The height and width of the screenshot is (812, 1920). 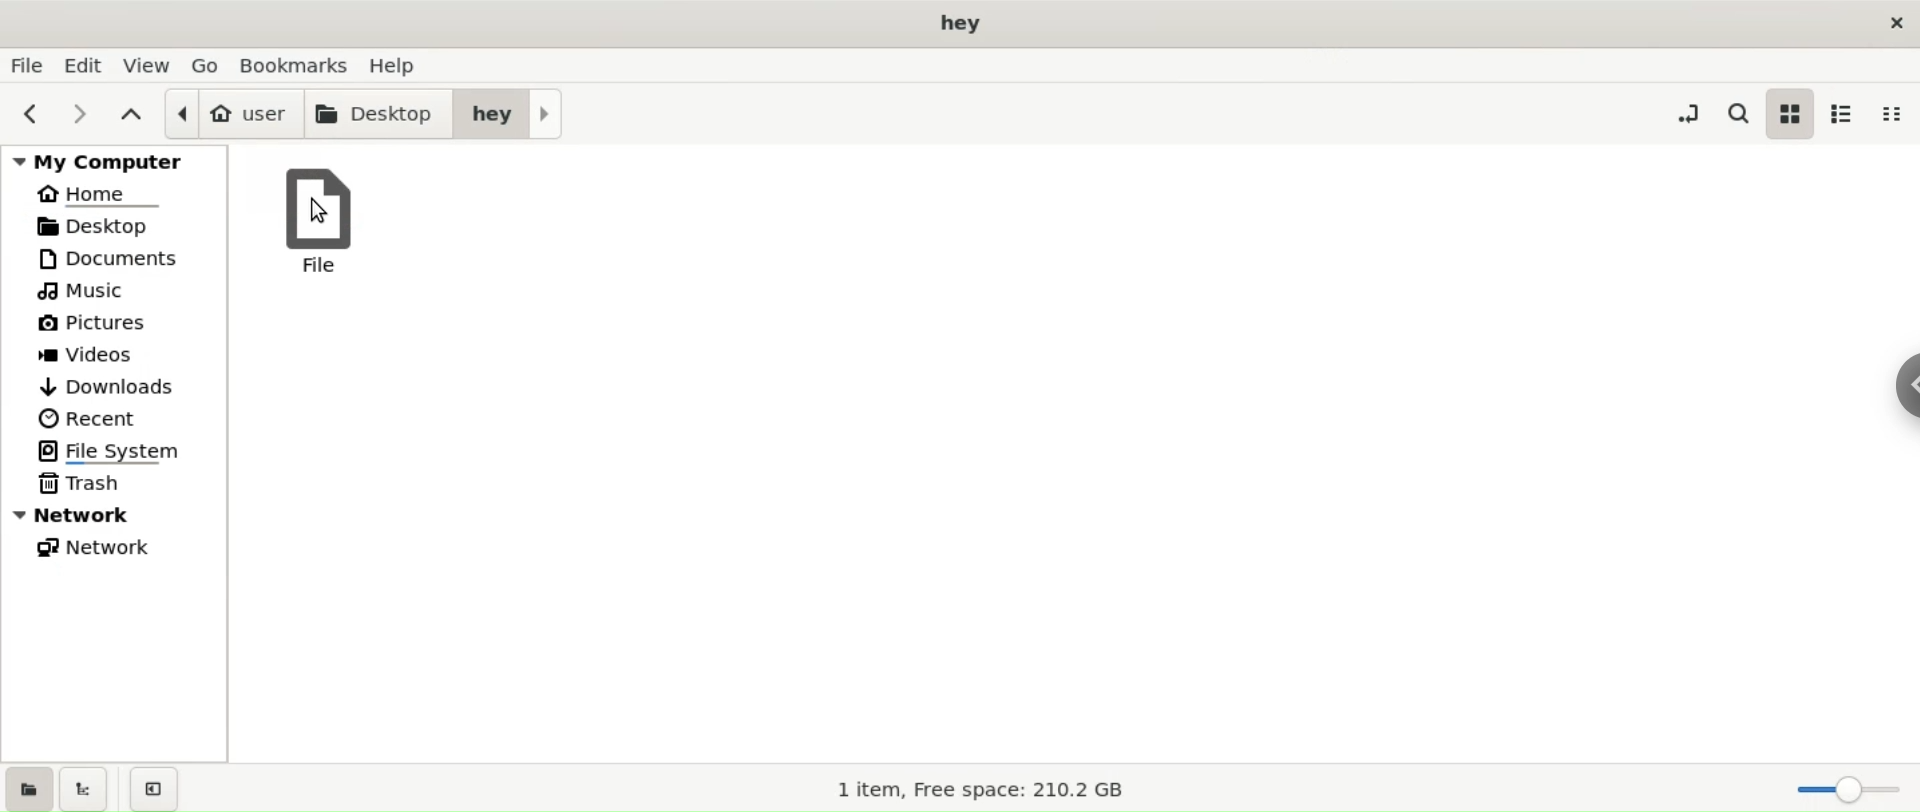 What do you see at coordinates (117, 293) in the screenshot?
I see `music` at bounding box center [117, 293].